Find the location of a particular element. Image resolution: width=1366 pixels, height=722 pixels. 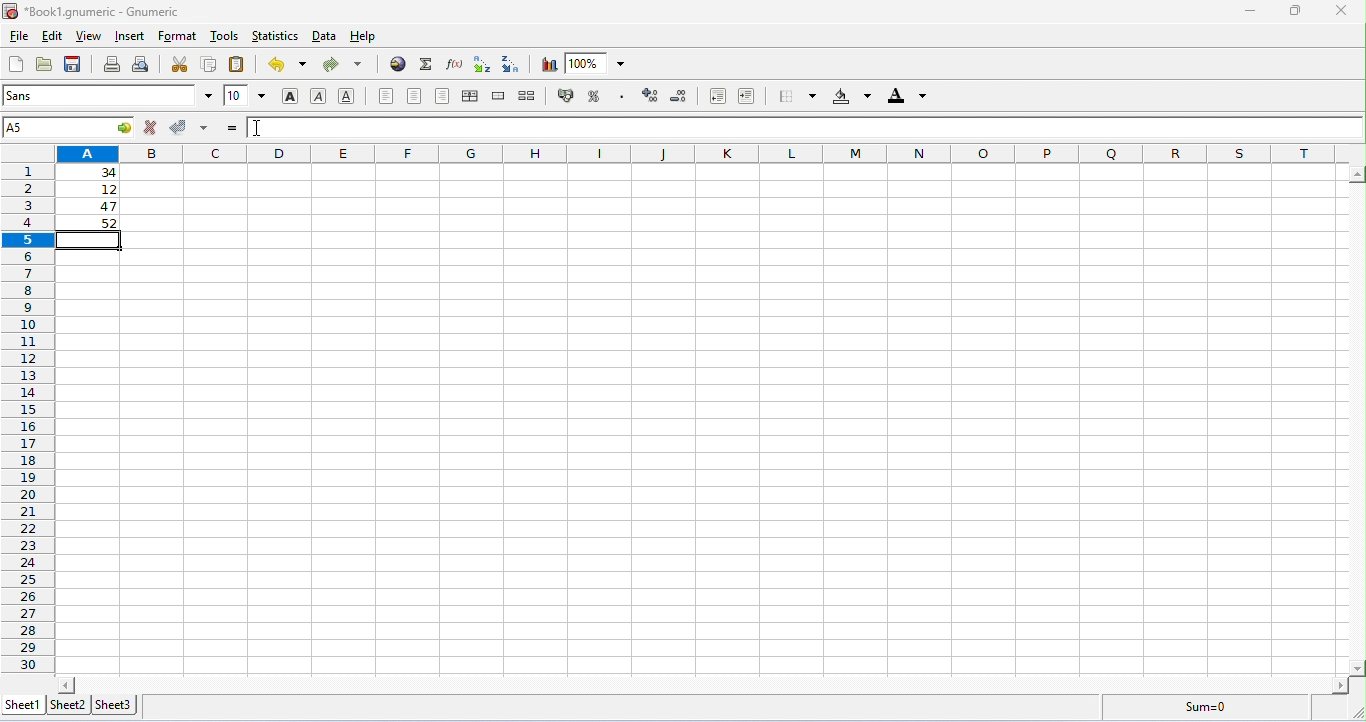

format as percent is located at coordinates (594, 96).